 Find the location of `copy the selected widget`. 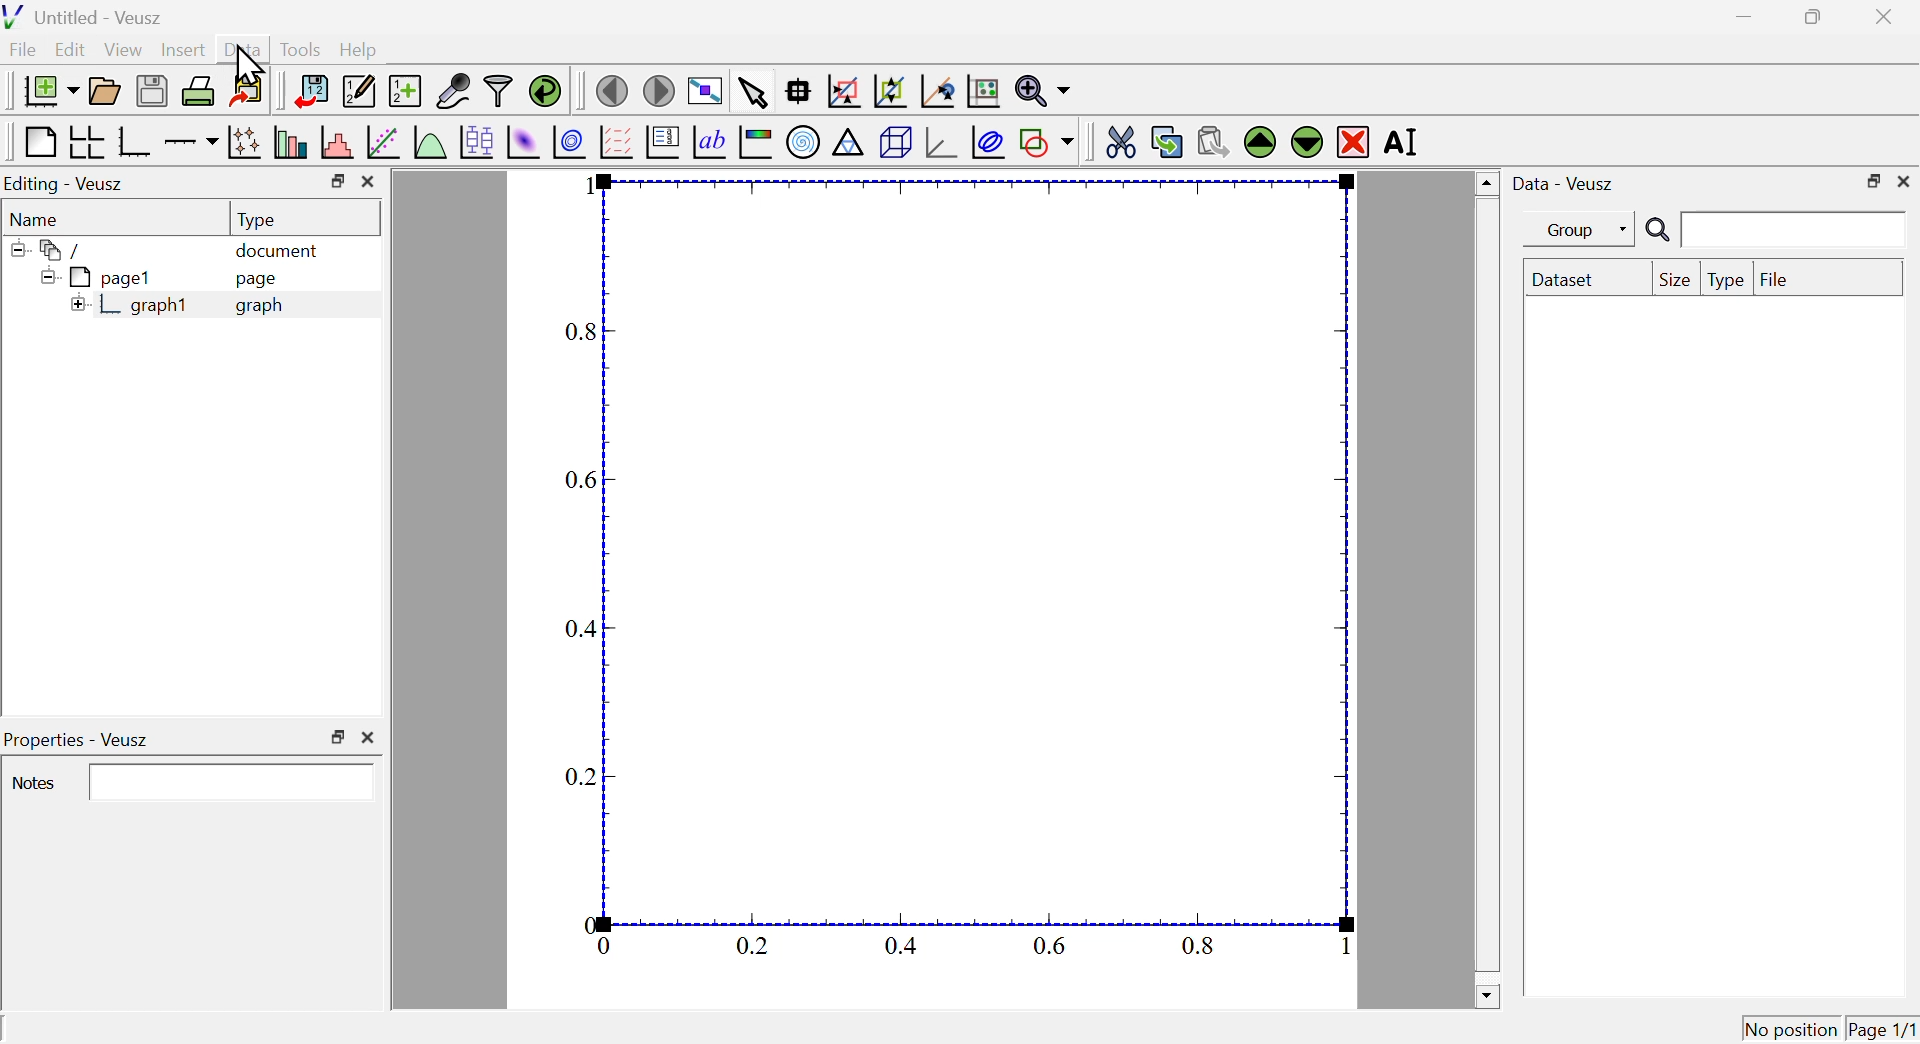

copy the selected widget is located at coordinates (1167, 140).